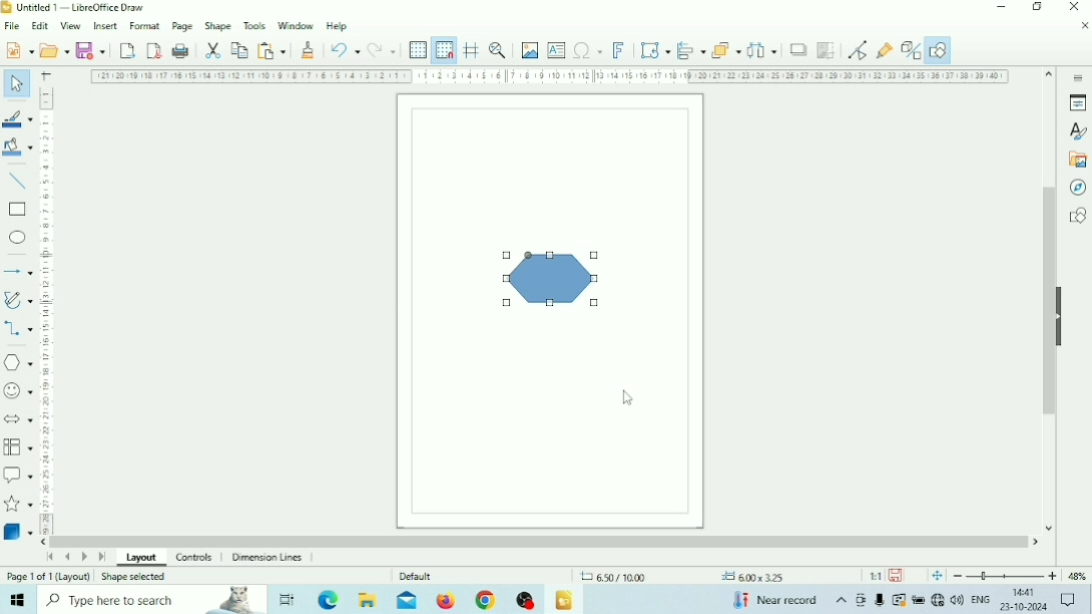 The image size is (1092, 614). What do you see at coordinates (418, 51) in the screenshot?
I see `Display Grid` at bounding box center [418, 51].